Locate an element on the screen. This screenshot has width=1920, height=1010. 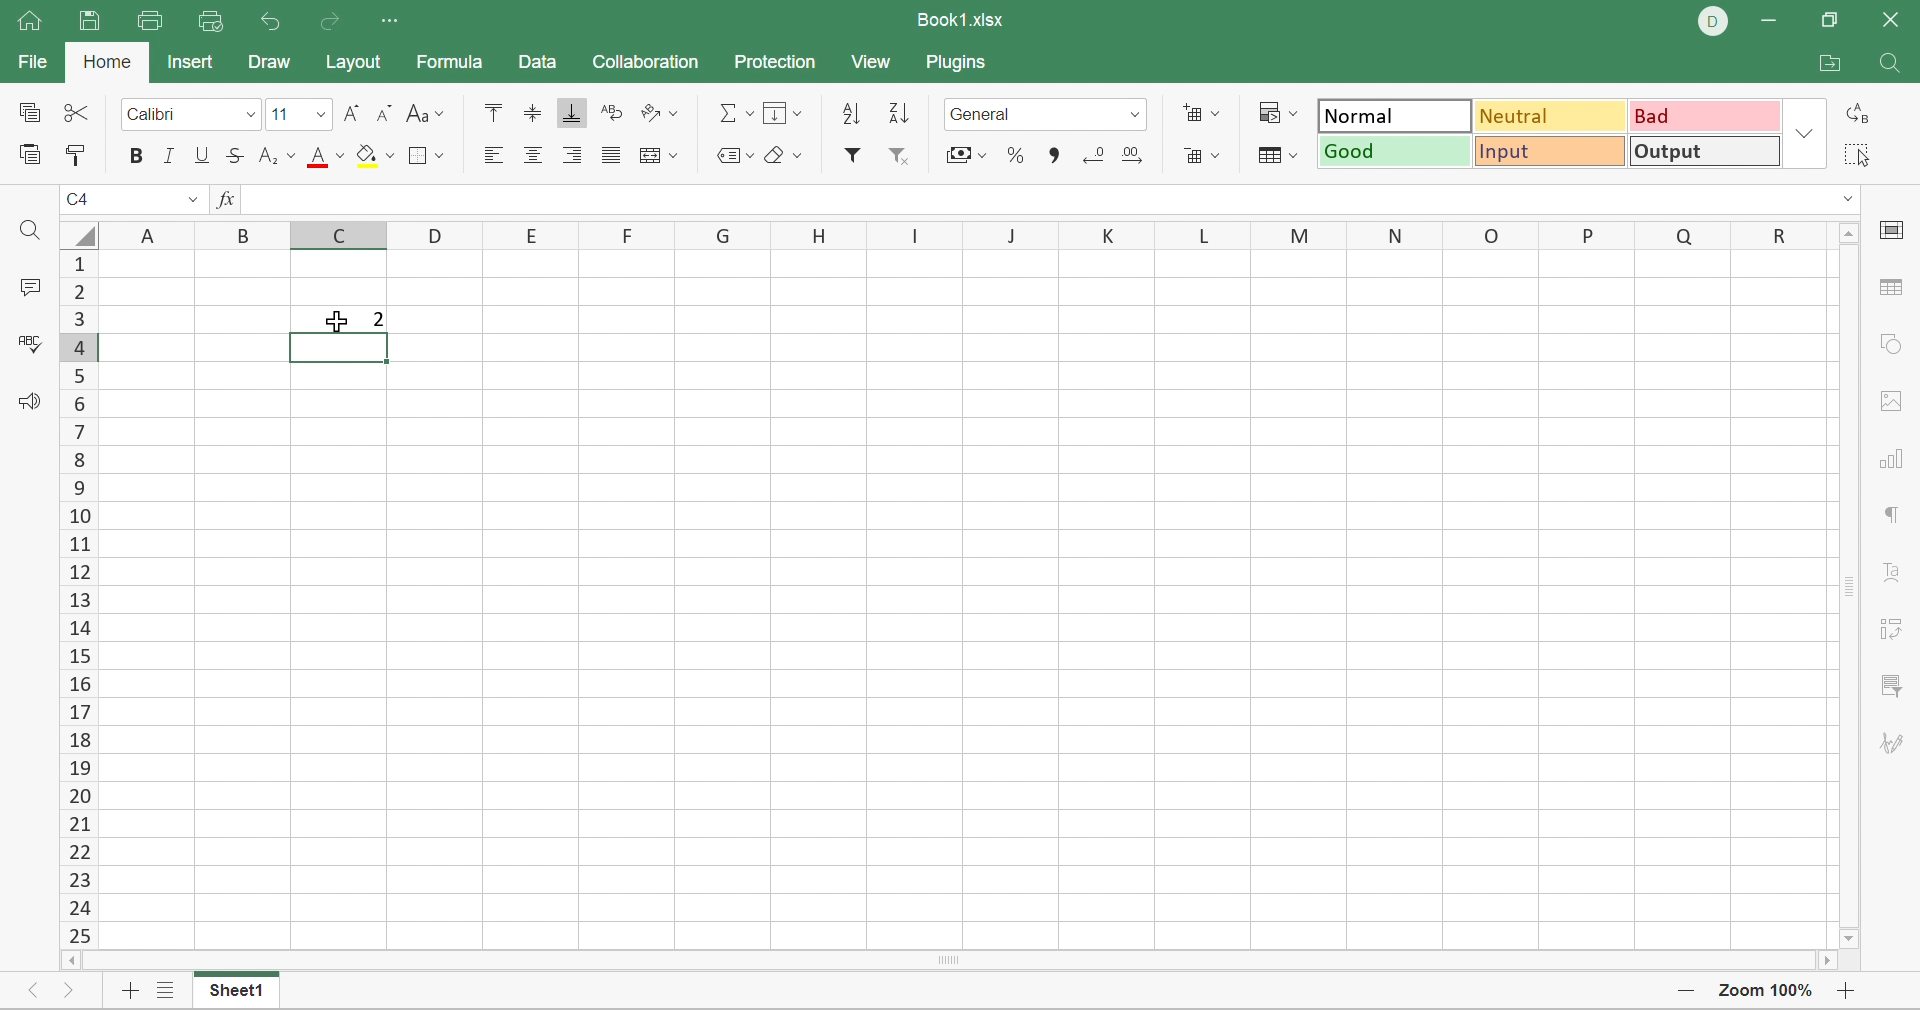
Increase decimal is located at coordinates (1135, 152).